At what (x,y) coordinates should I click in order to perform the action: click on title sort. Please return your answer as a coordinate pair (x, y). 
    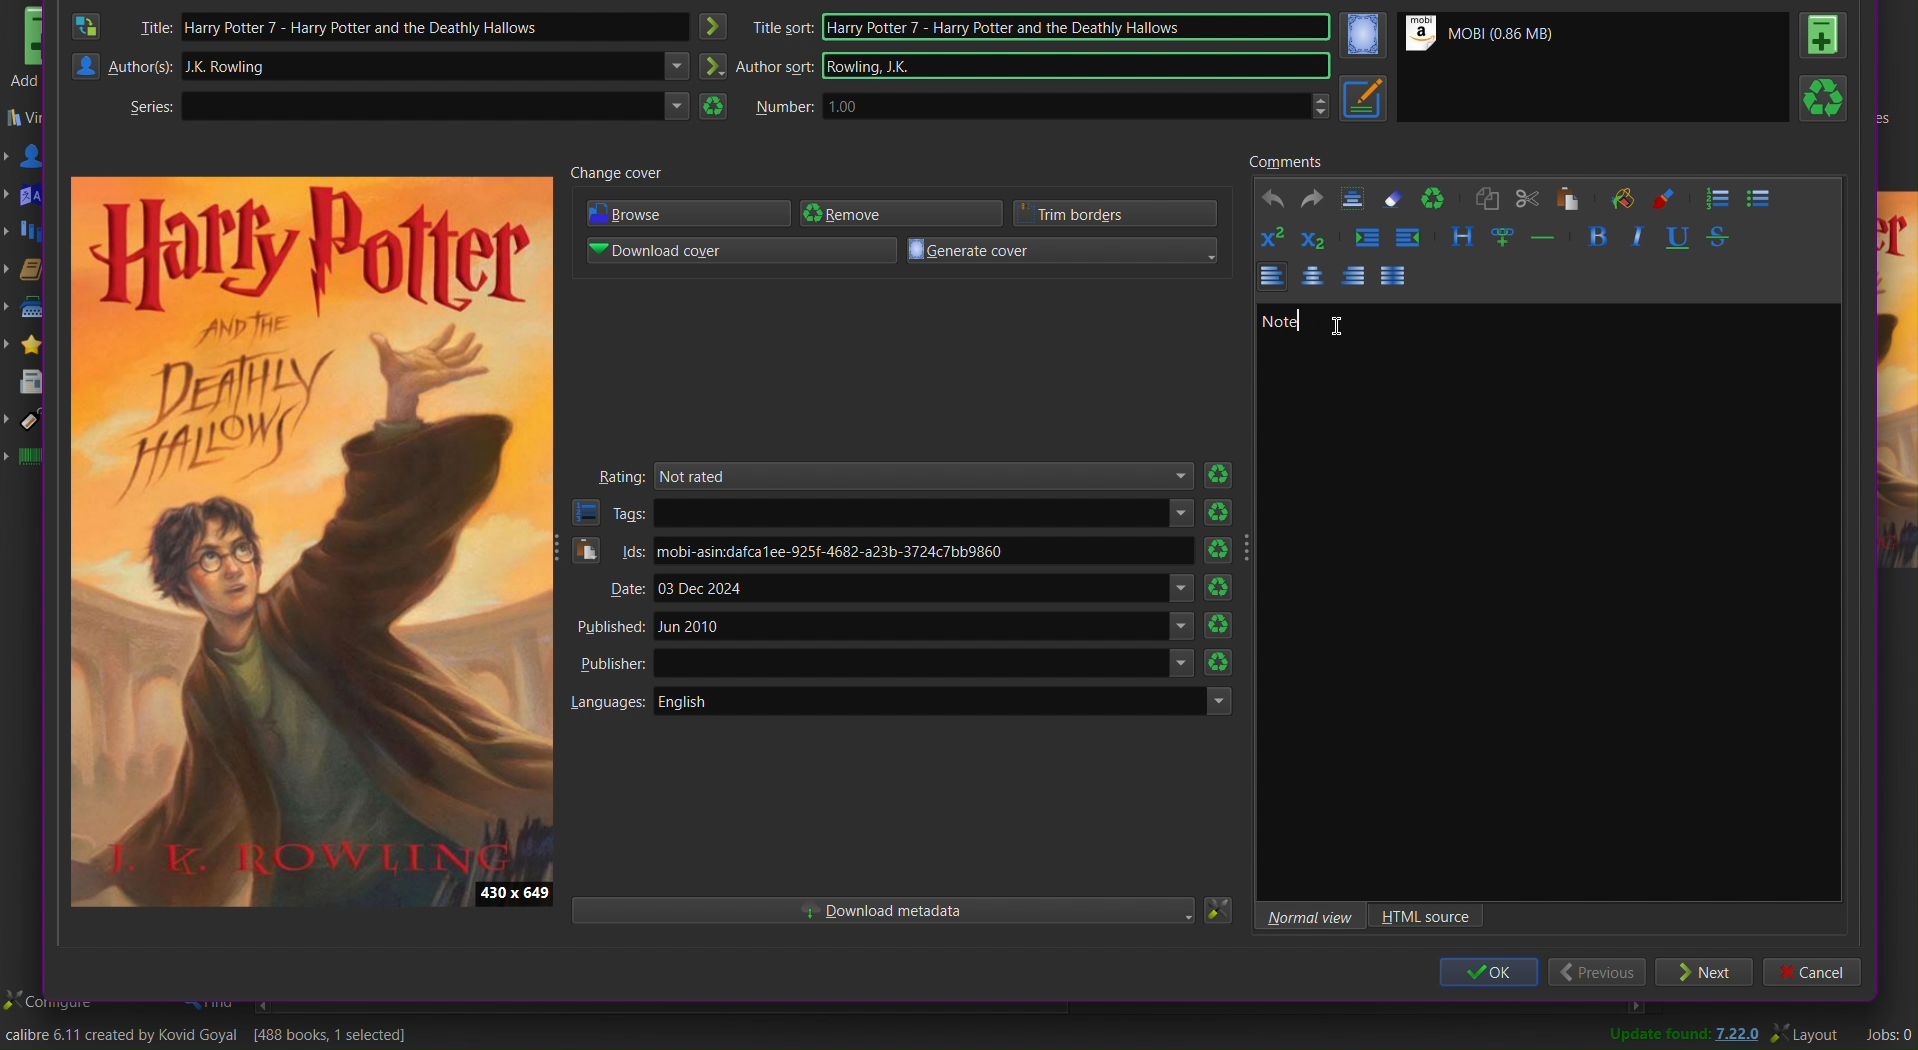
    Looking at the image, I should click on (783, 25).